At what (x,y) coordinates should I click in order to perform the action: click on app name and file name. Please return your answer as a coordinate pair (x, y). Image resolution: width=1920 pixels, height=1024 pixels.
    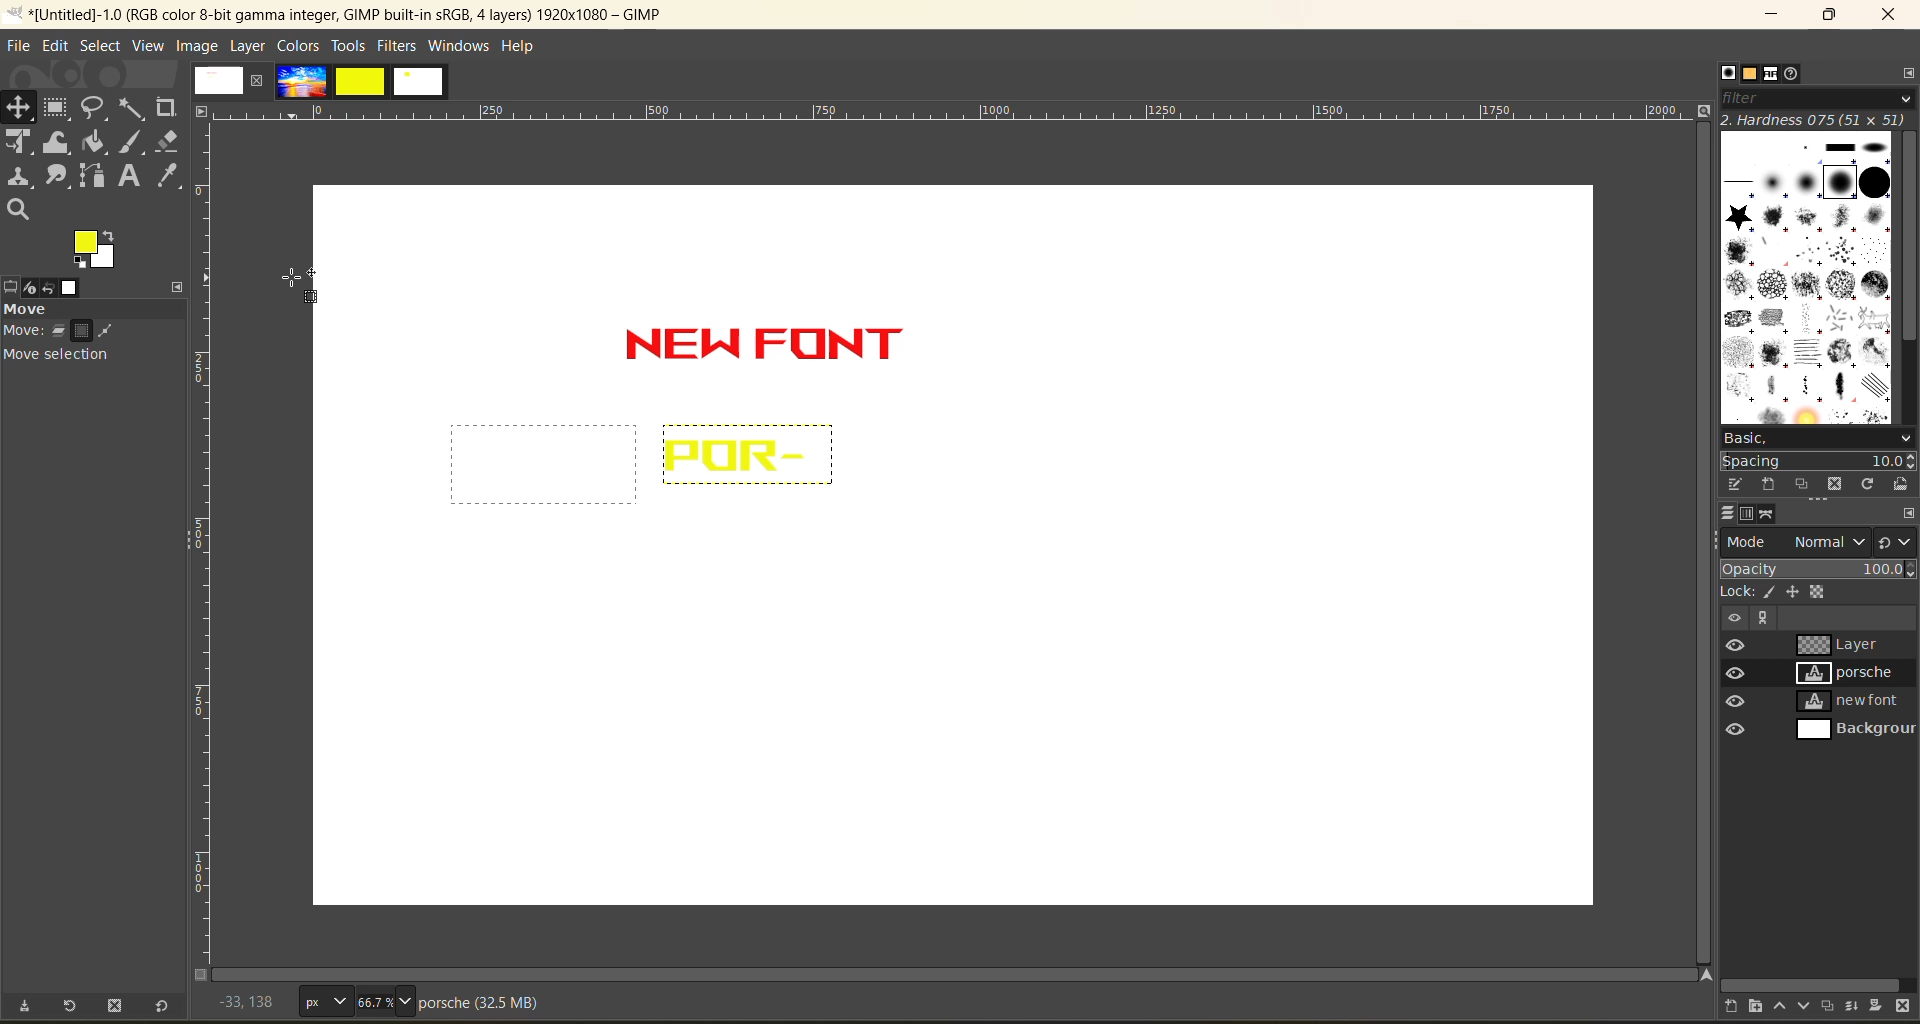
    Looking at the image, I should click on (336, 13).